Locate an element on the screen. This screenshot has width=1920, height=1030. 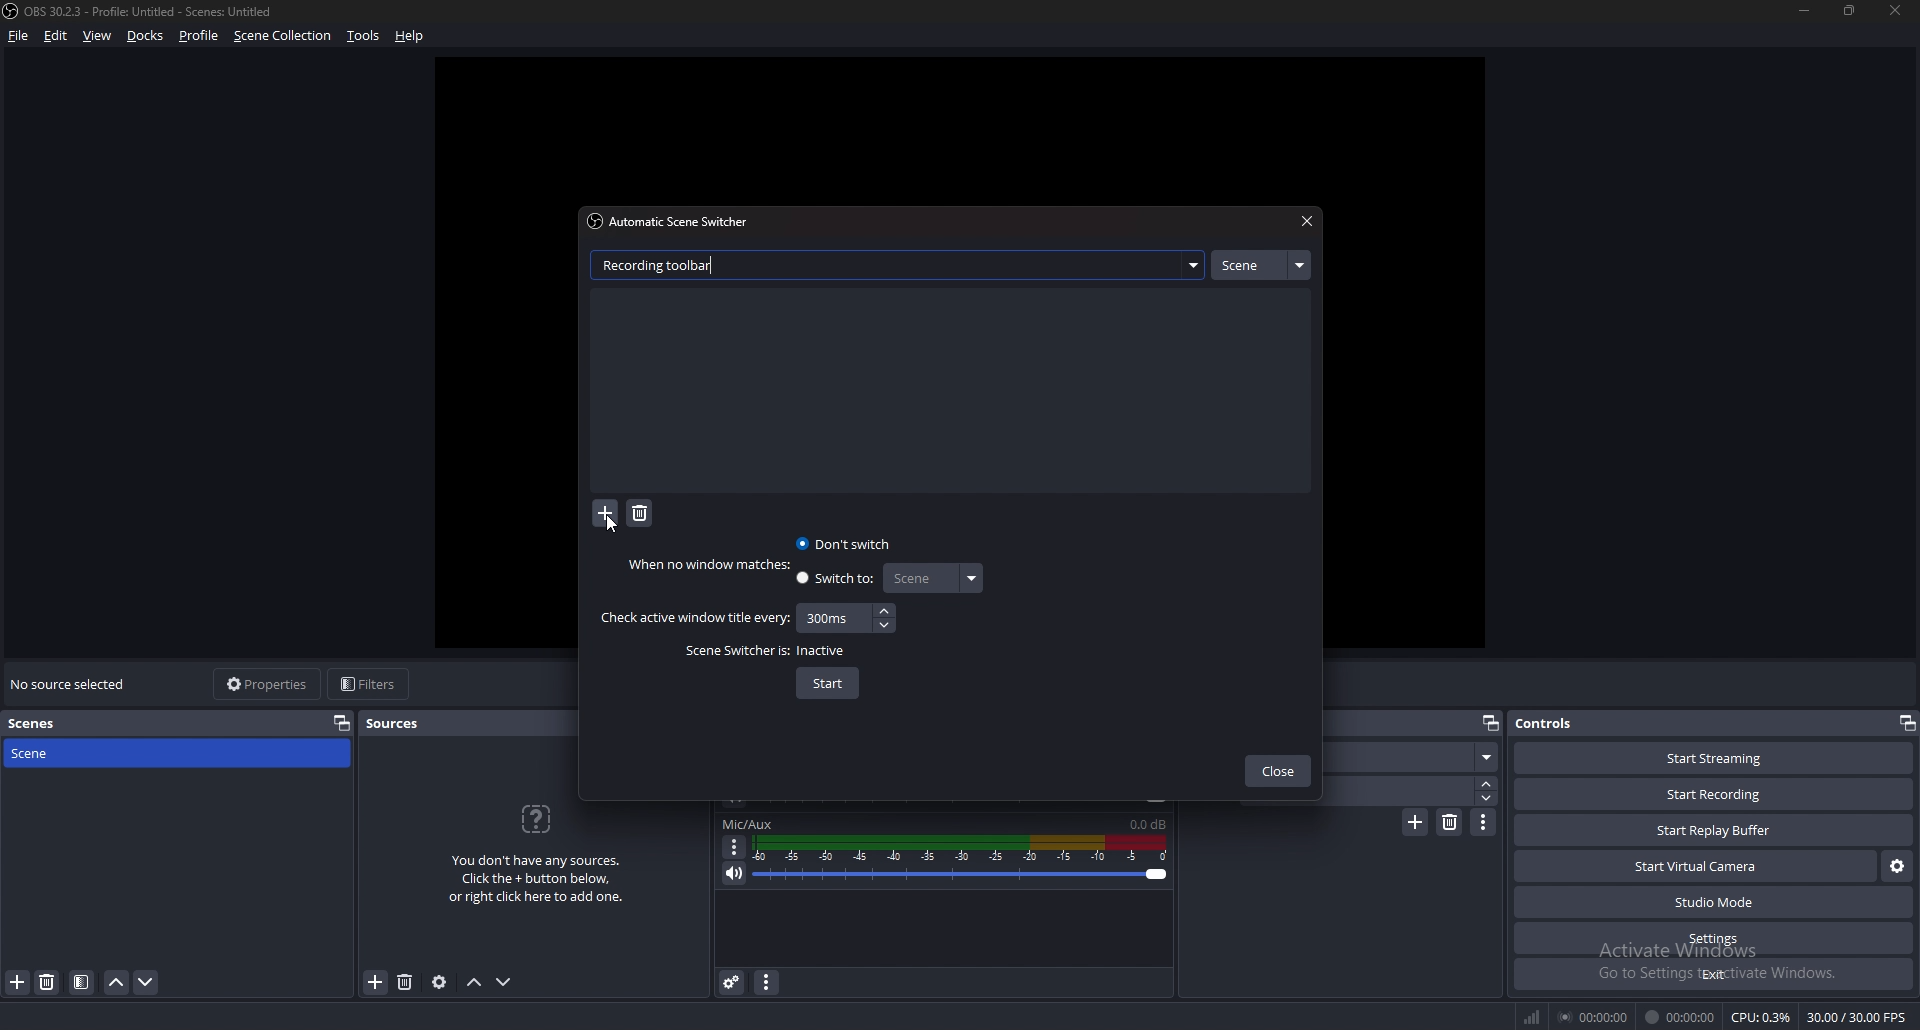
scene collection is located at coordinates (285, 34).